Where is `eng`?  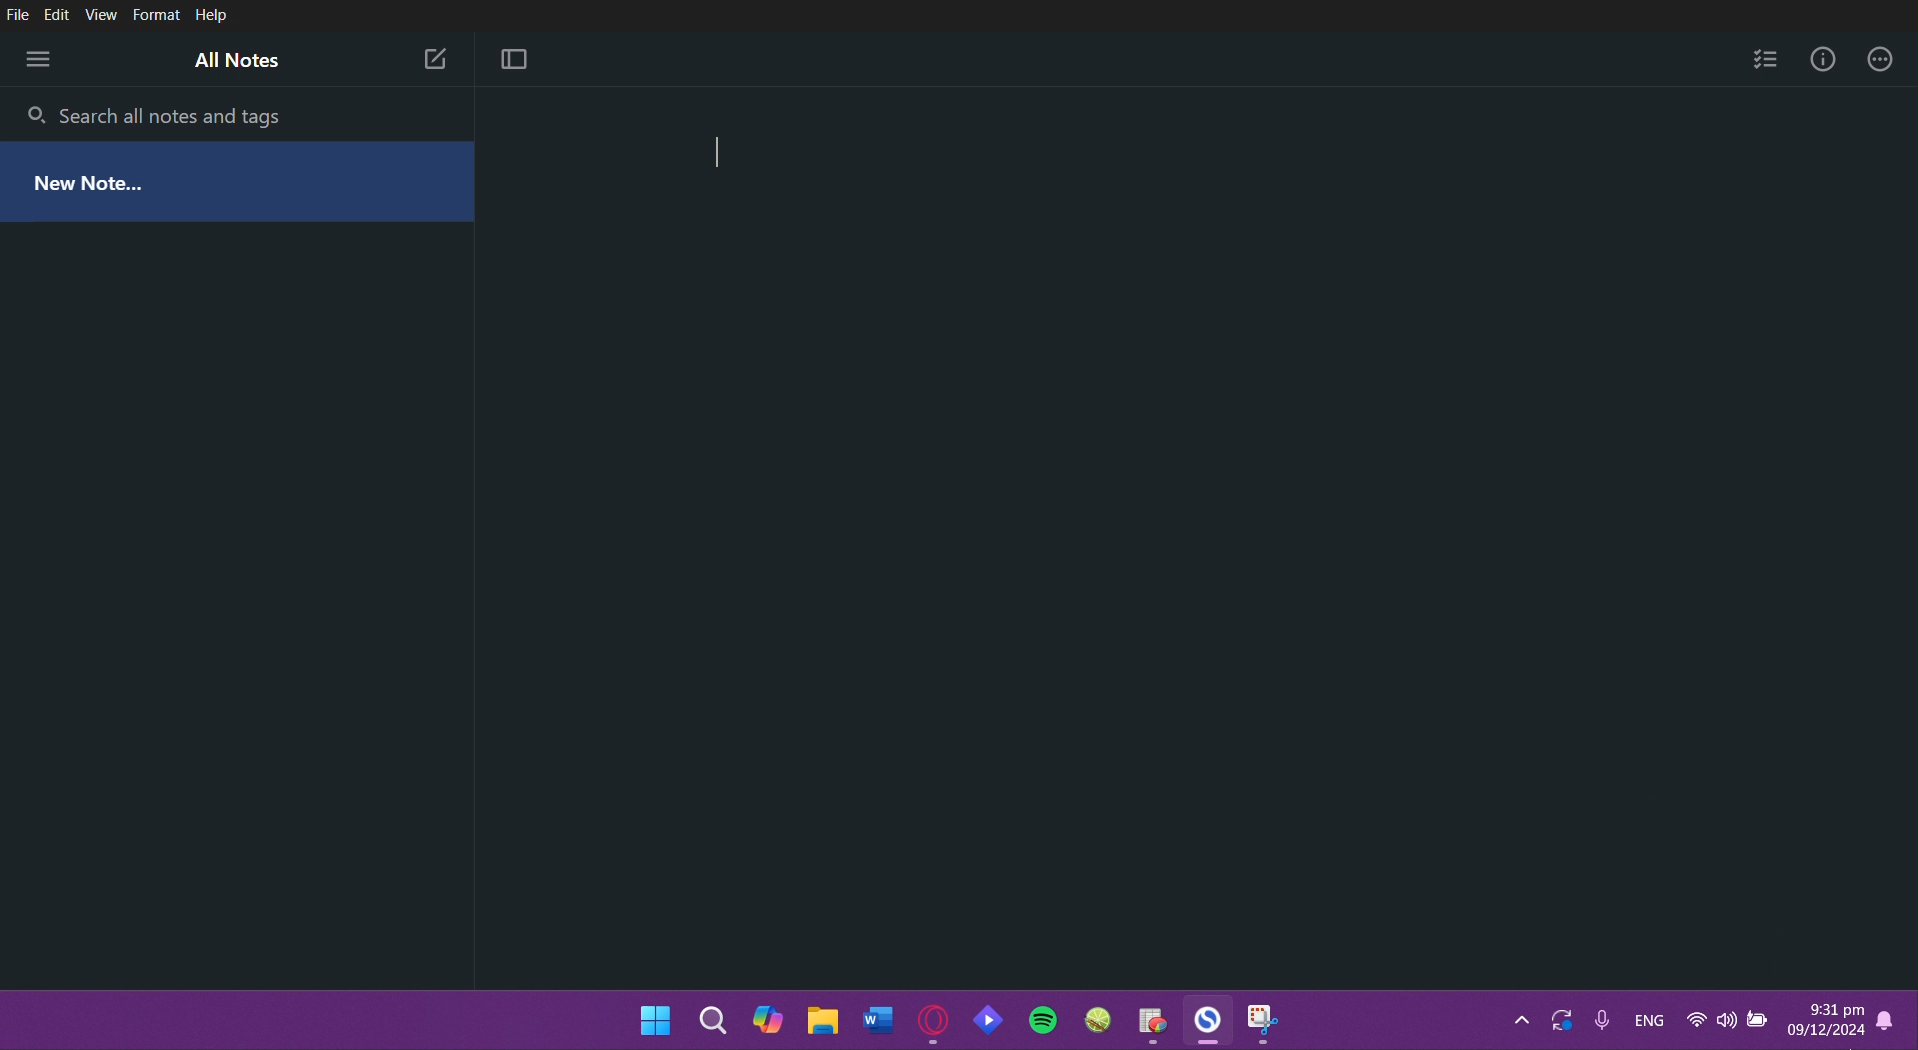
eng is located at coordinates (1650, 1019).